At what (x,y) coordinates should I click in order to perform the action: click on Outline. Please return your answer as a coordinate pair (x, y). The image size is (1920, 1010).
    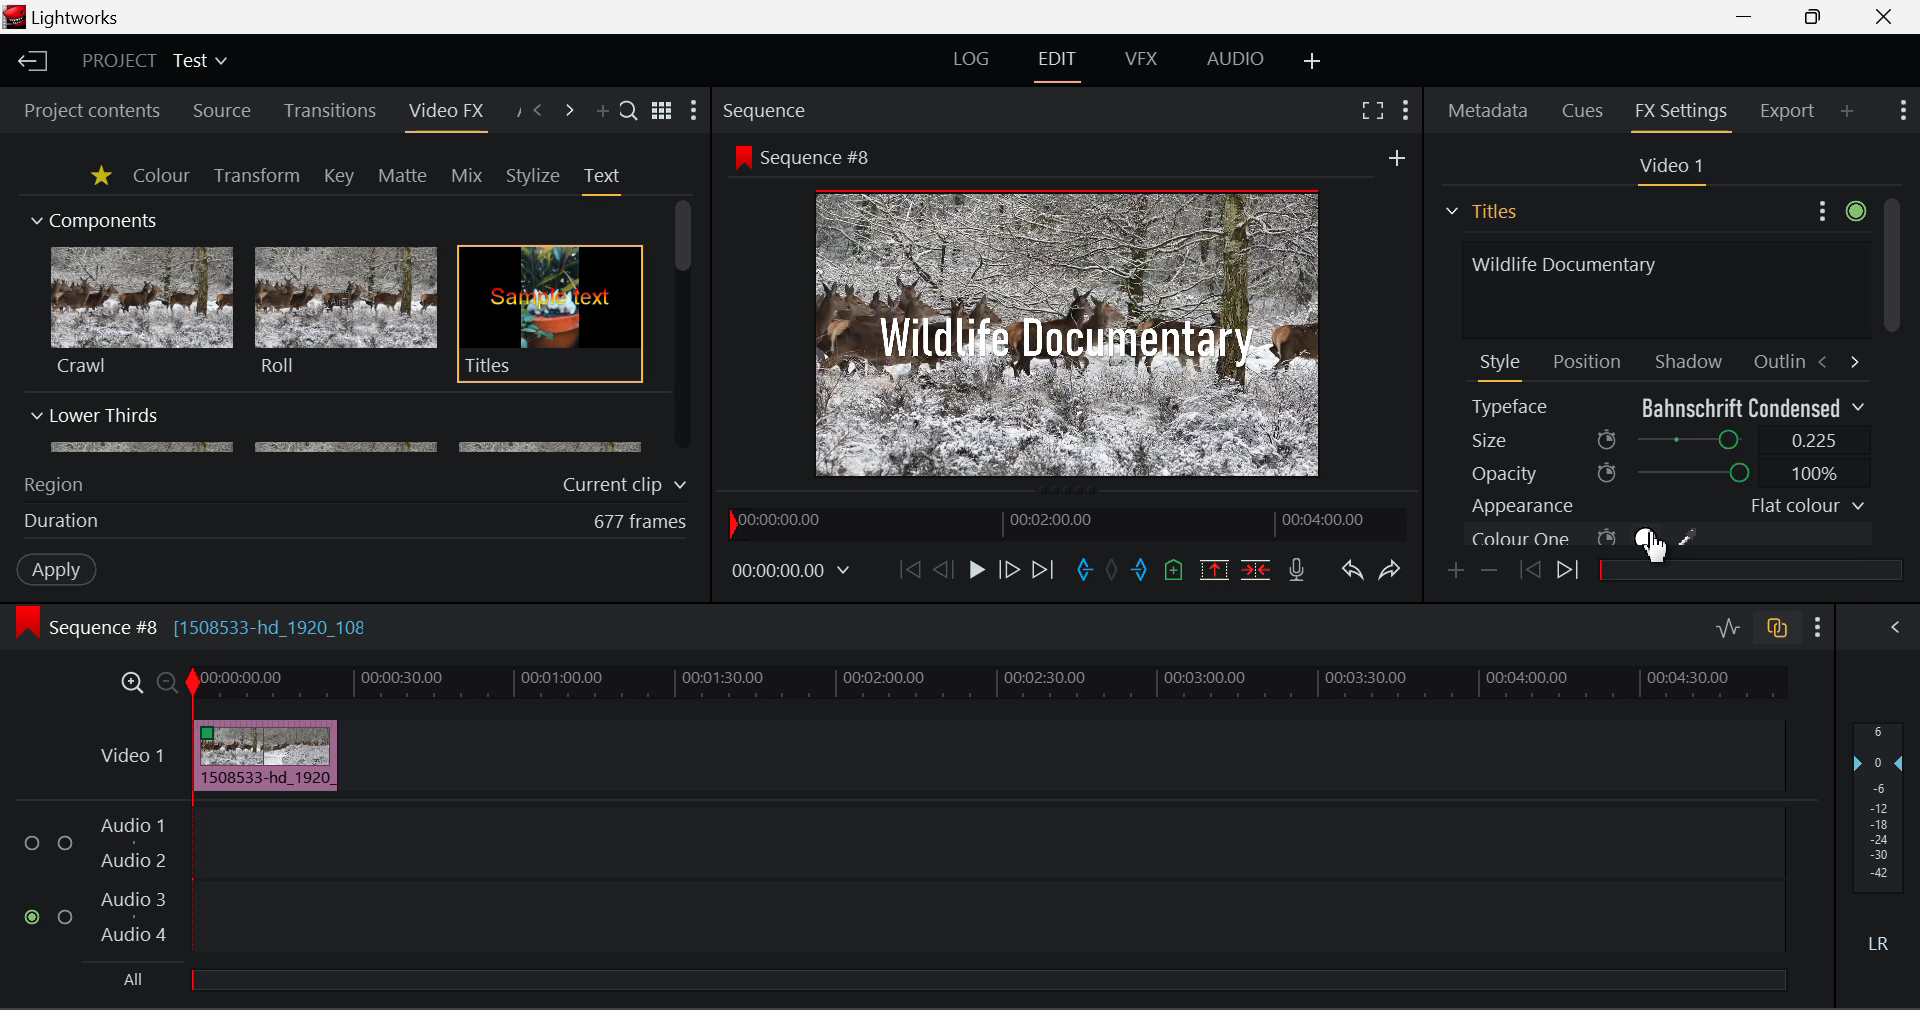
    Looking at the image, I should click on (1776, 359).